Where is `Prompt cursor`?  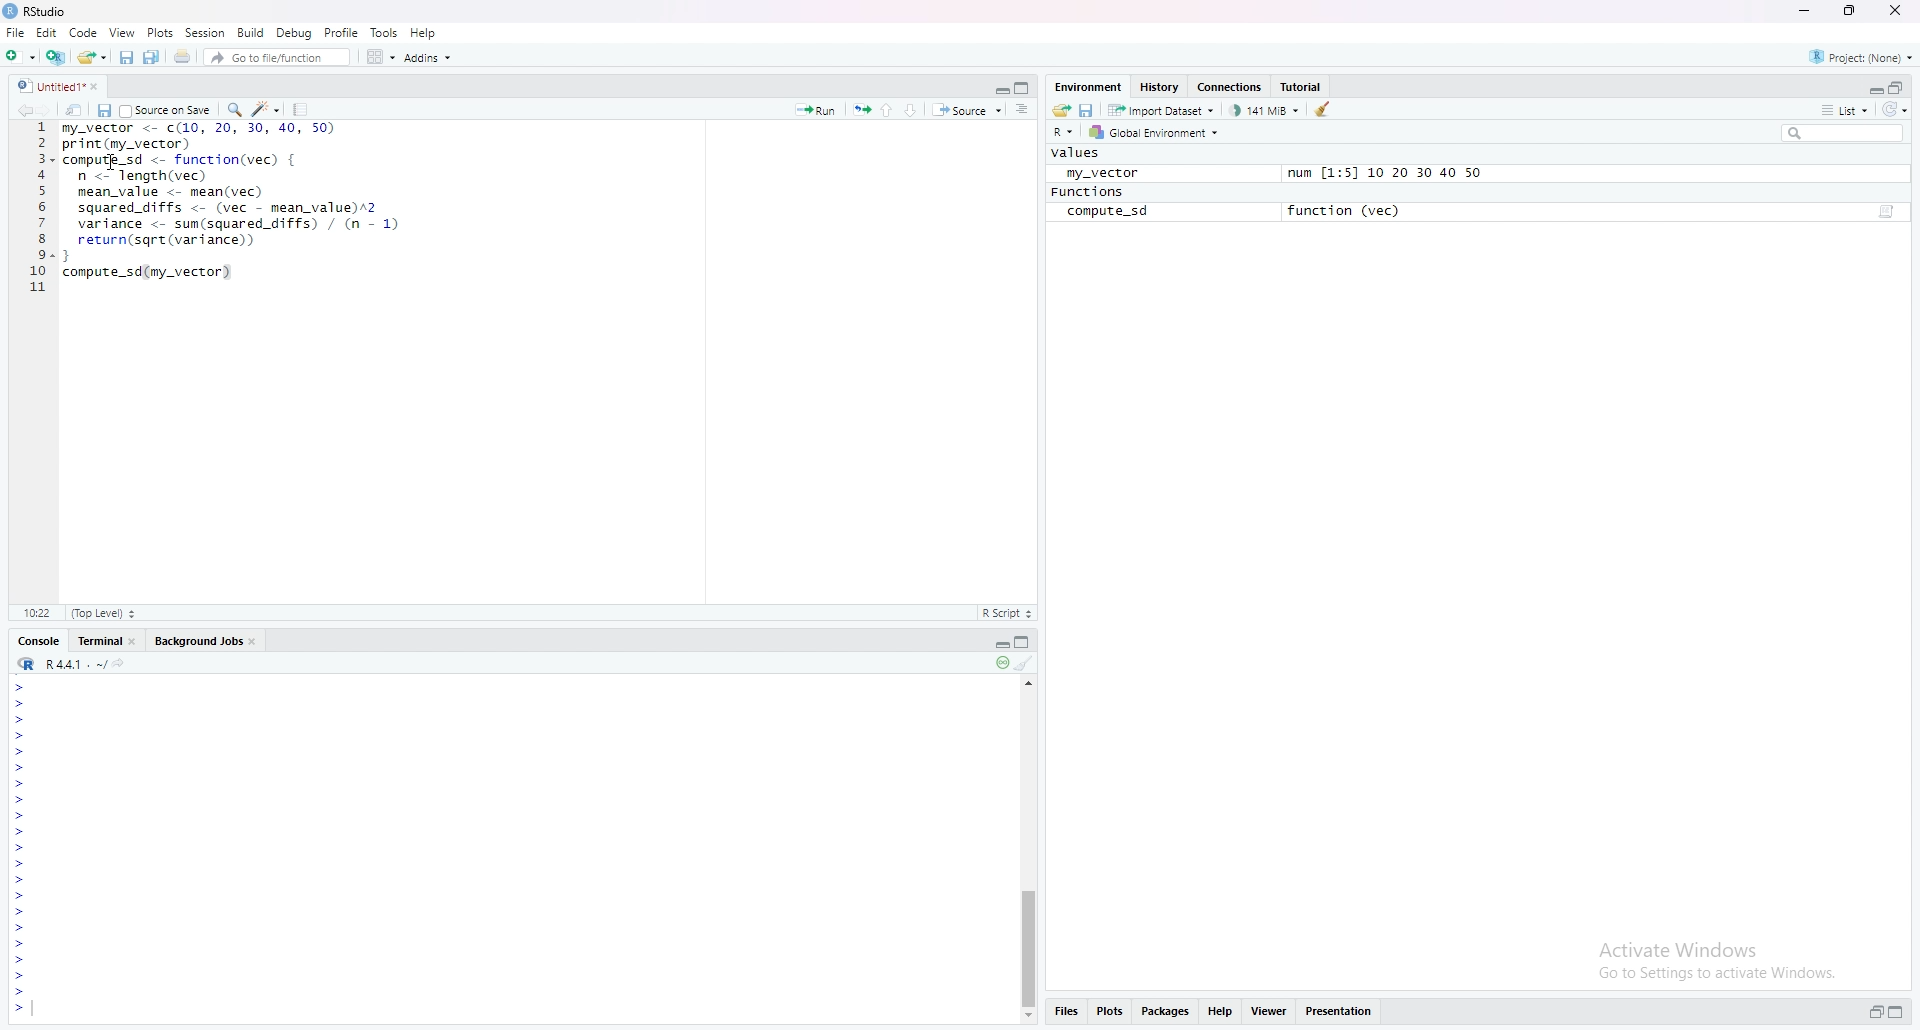 Prompt cursor is located at coordinates (23, 913).